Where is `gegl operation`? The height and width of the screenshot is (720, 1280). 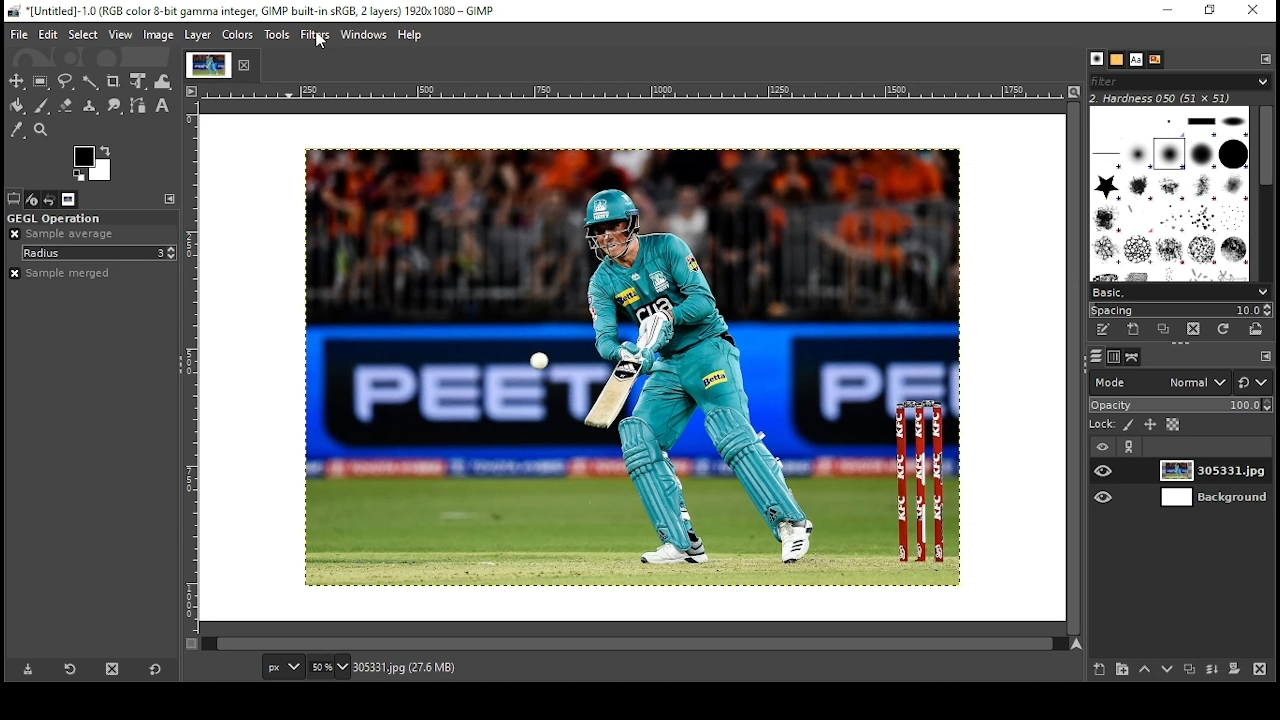 gegl operation is located at coordinates (55, 218).